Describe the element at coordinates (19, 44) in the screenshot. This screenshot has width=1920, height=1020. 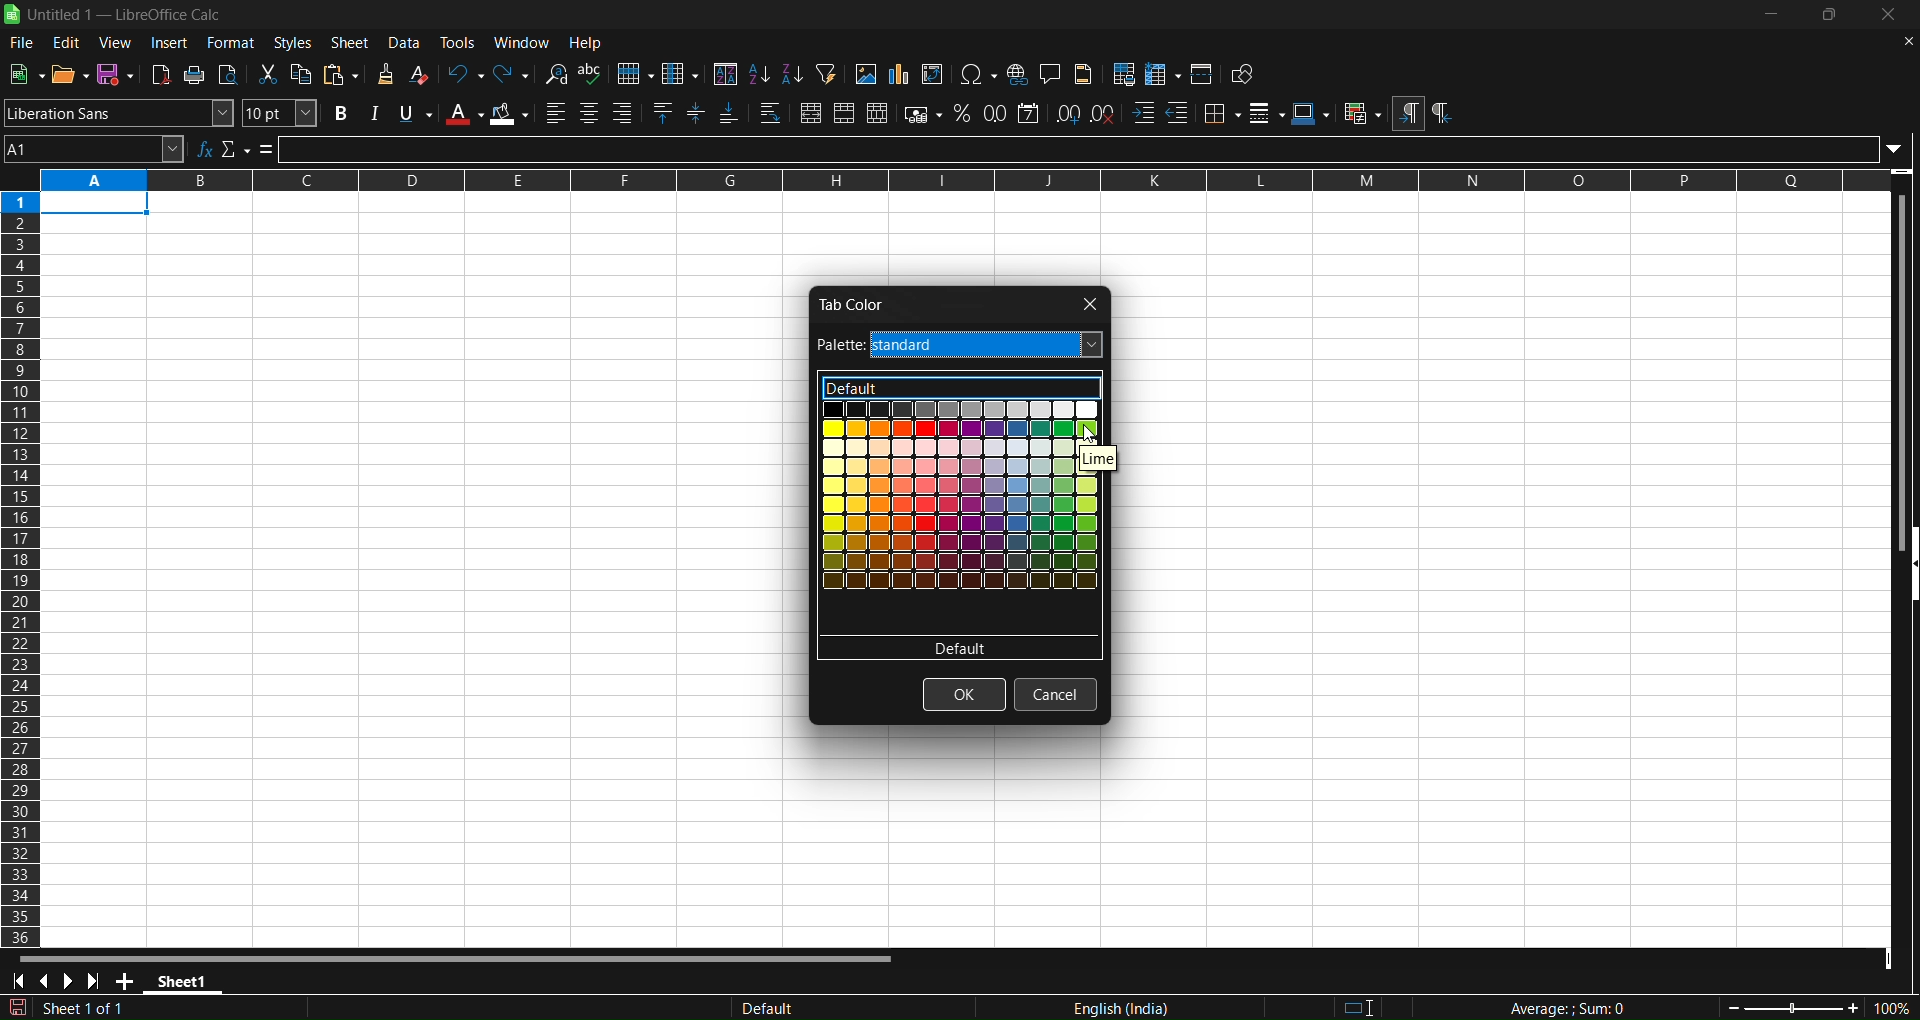
I see `file` at that location.